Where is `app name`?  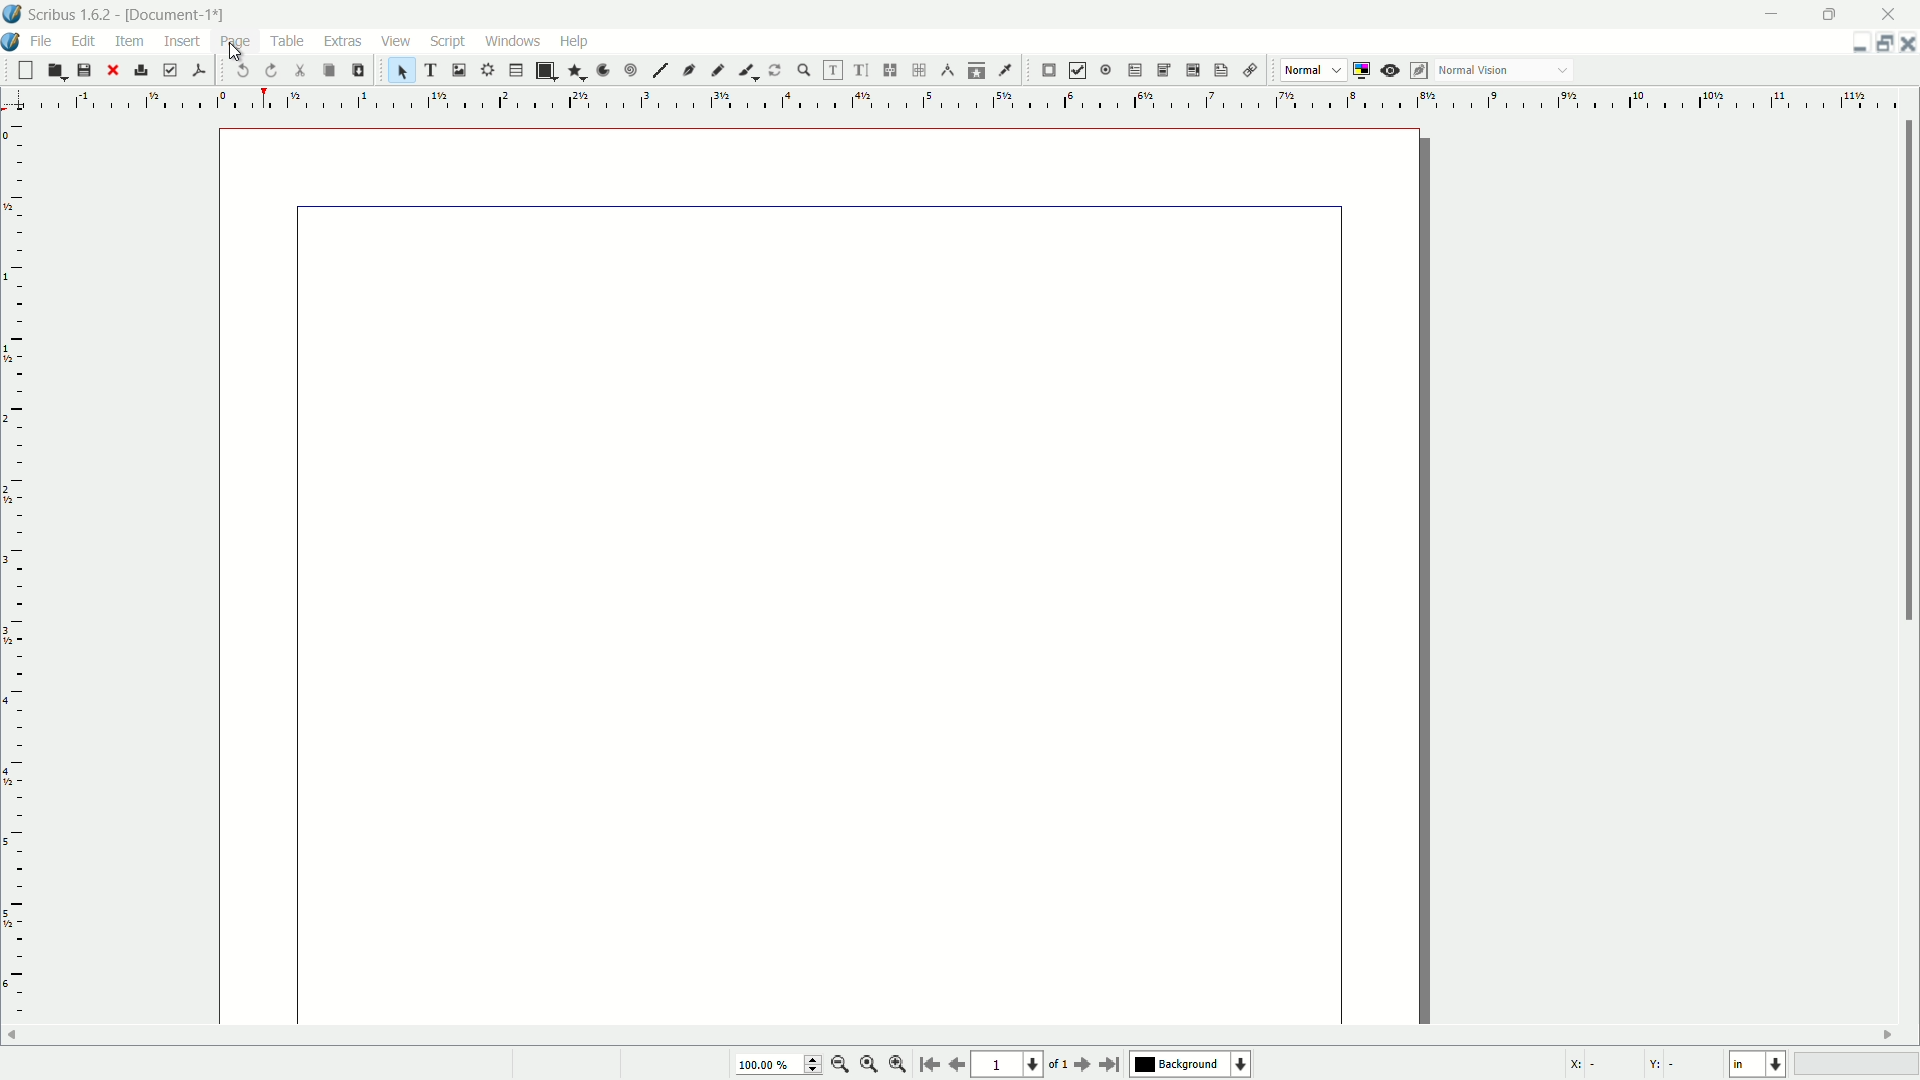
app name is located at coordinates (70, 16).